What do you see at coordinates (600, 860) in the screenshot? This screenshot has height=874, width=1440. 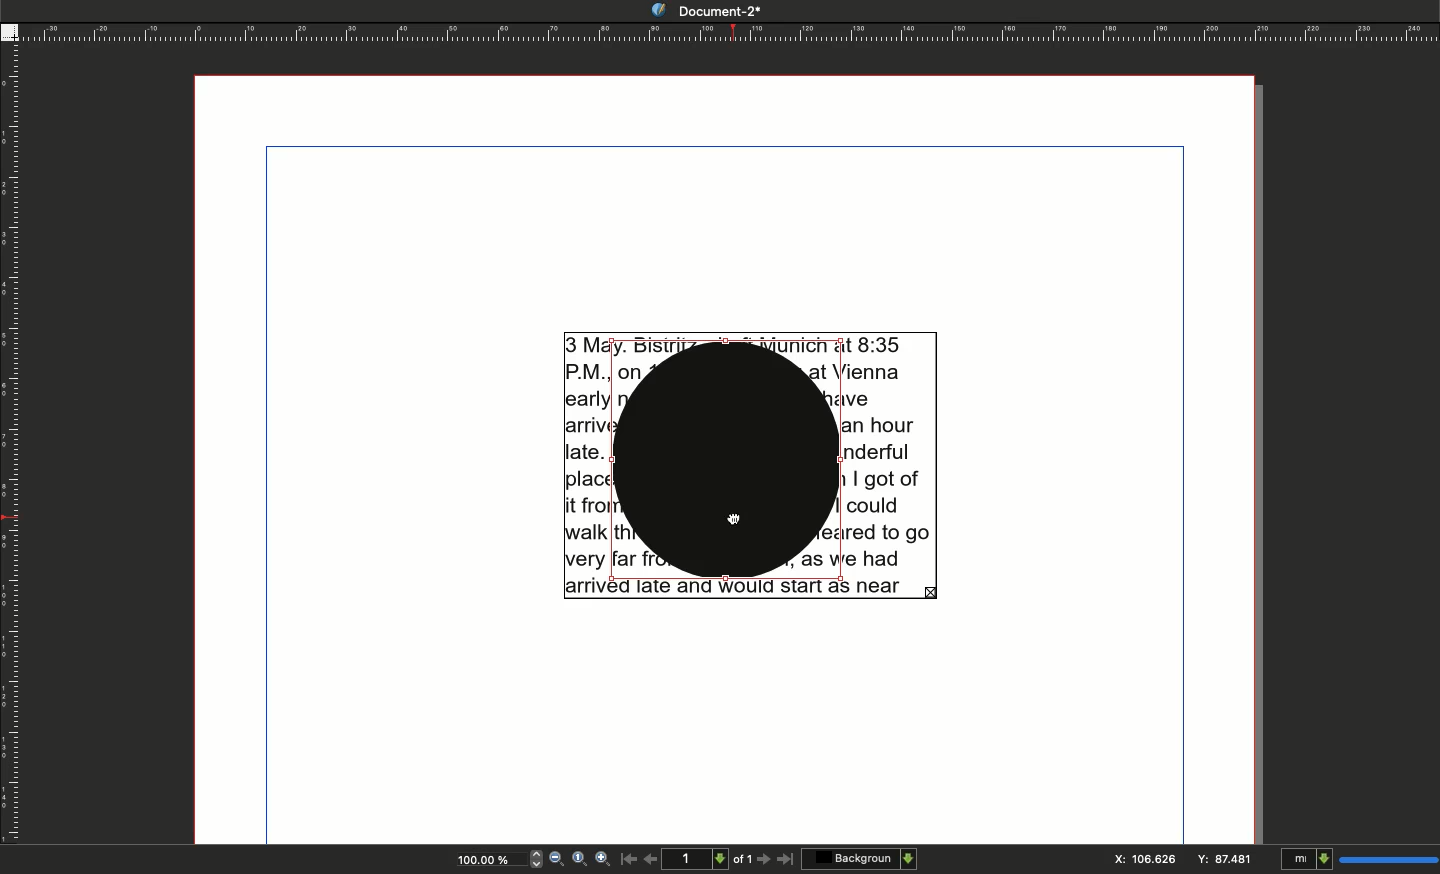 I see `Zoom in` at bounding box center [600, 860].